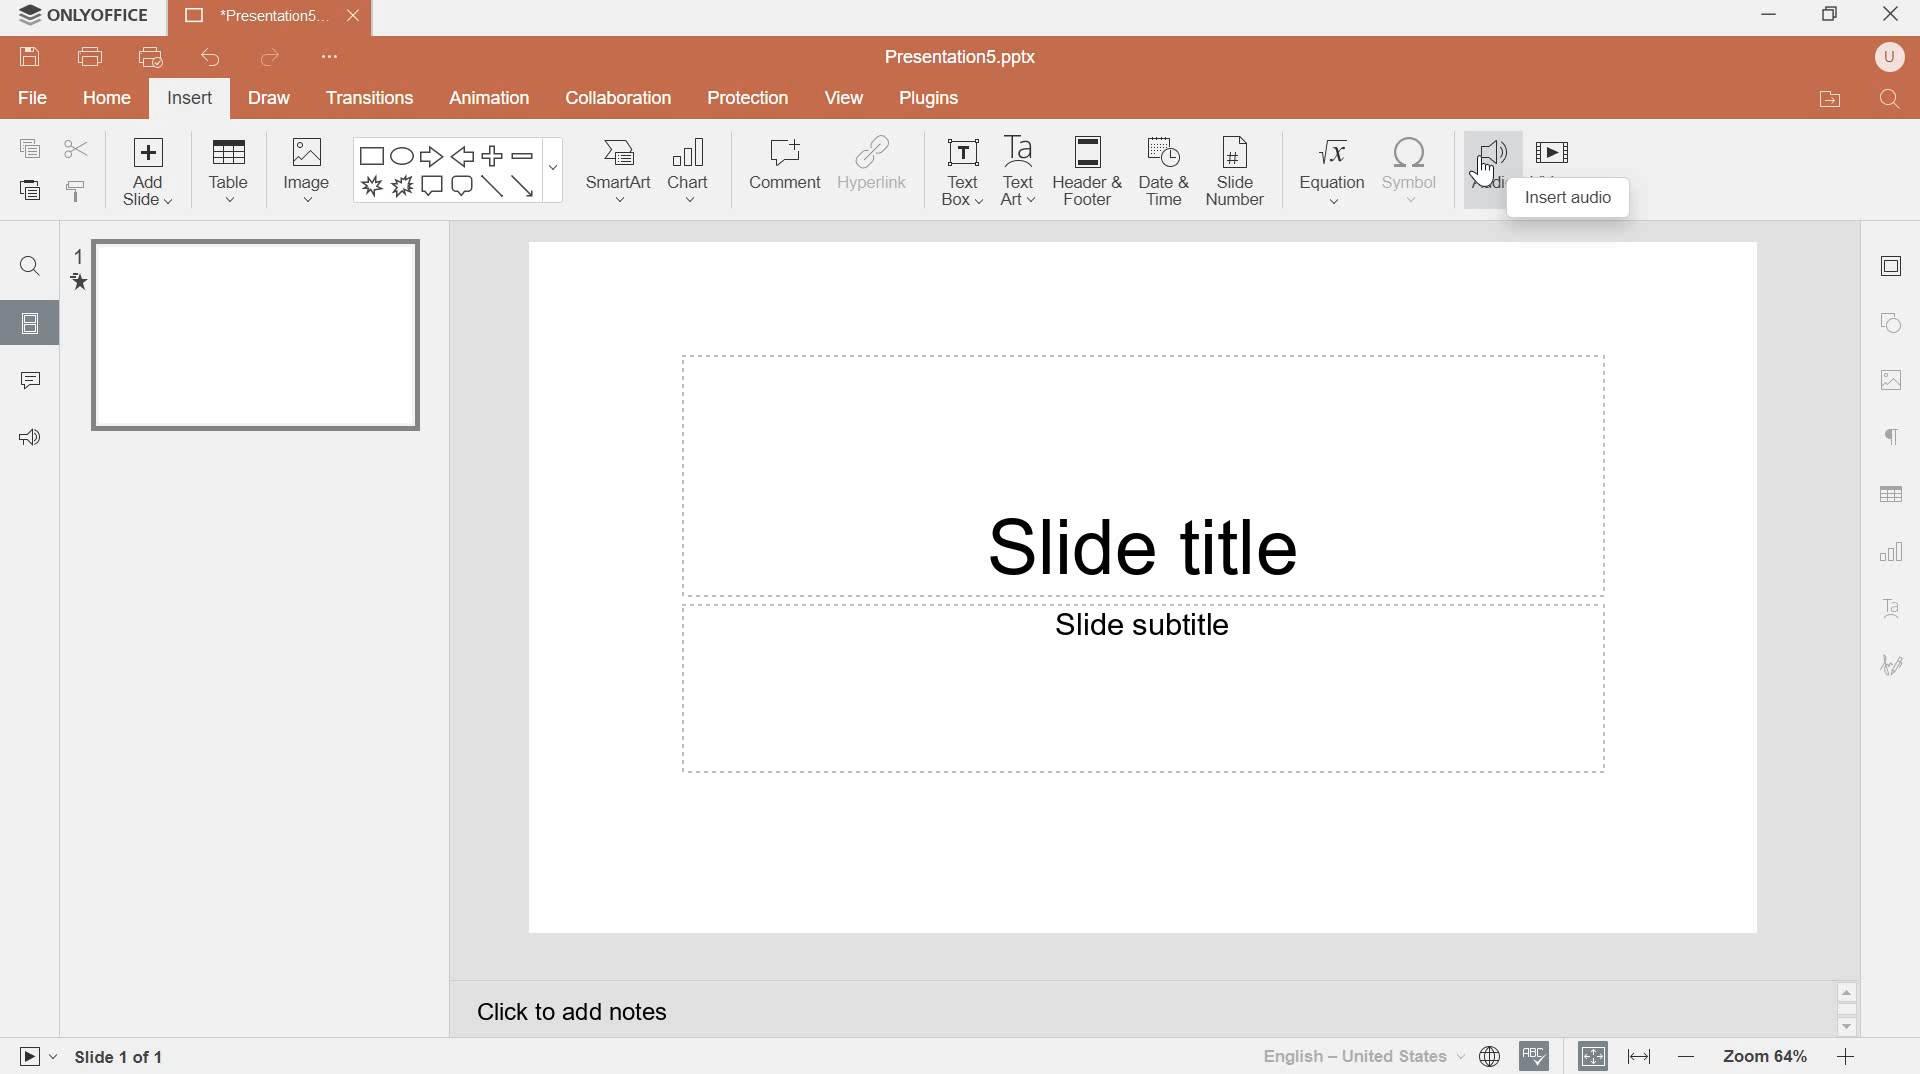 The image size is (1920, 1074). I want to click on copy, so click(31, 148).